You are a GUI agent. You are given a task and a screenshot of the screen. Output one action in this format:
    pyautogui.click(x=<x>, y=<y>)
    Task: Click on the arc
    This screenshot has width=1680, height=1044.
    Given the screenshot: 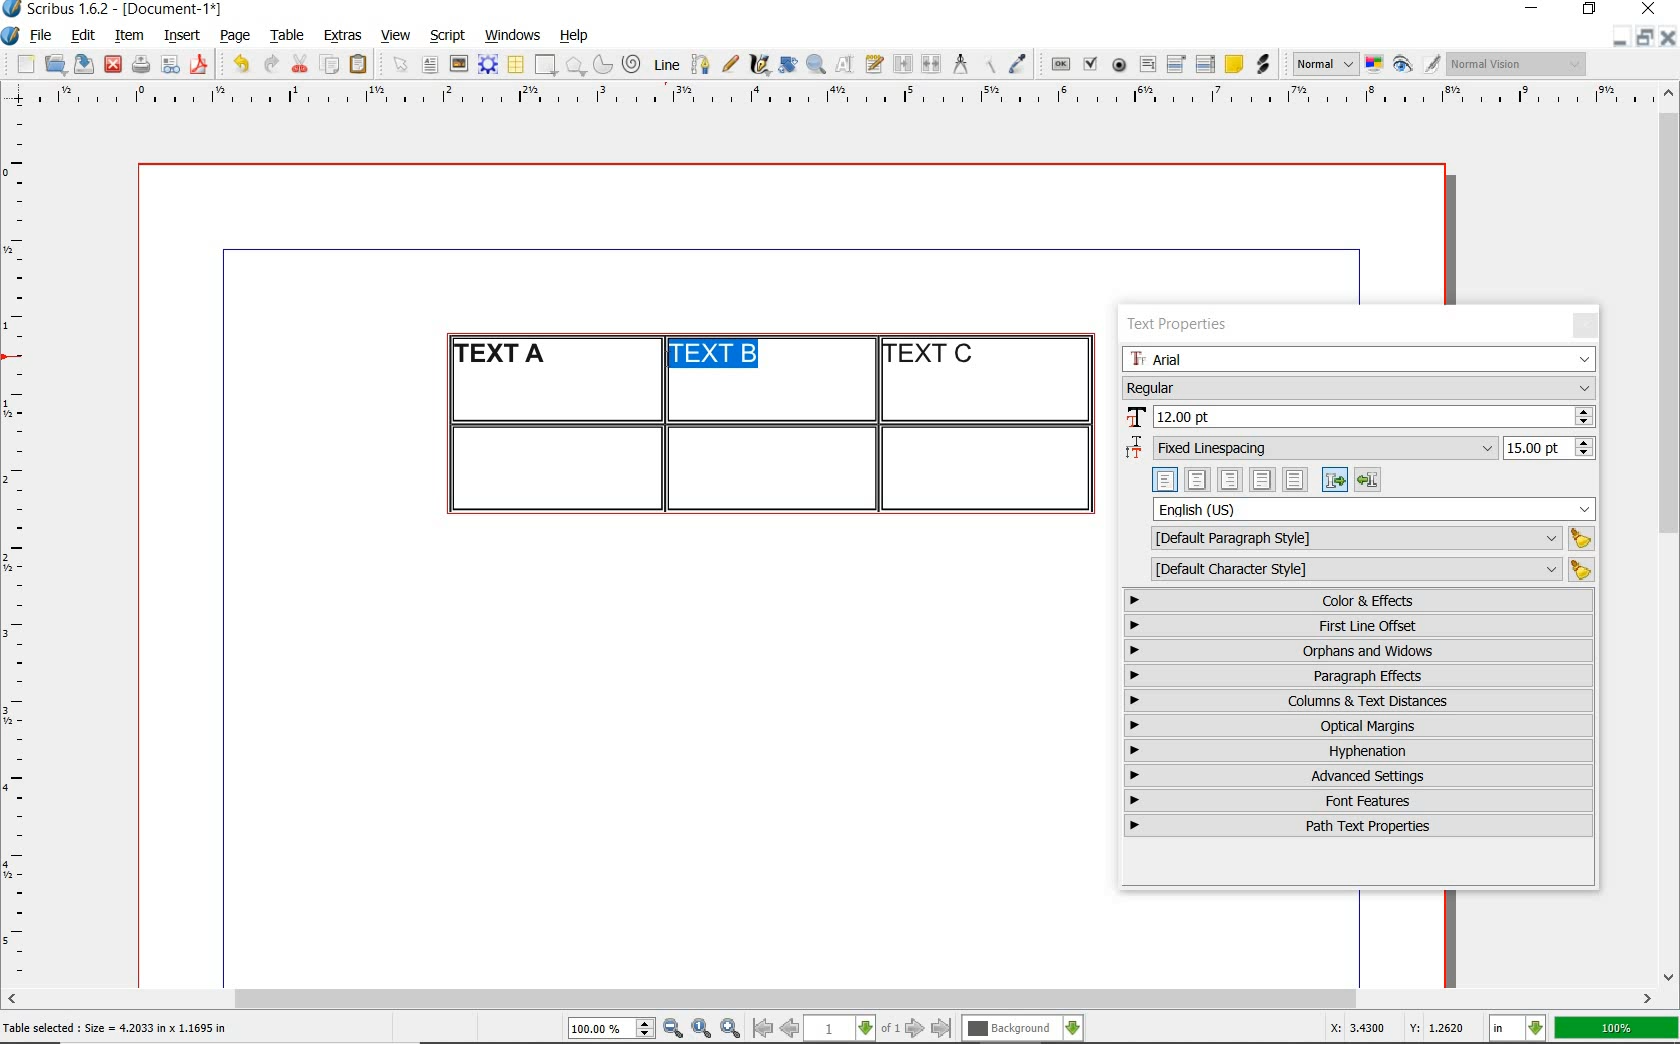 What is the action you would take?
    pyautogui.click(x=602, y=64)
    